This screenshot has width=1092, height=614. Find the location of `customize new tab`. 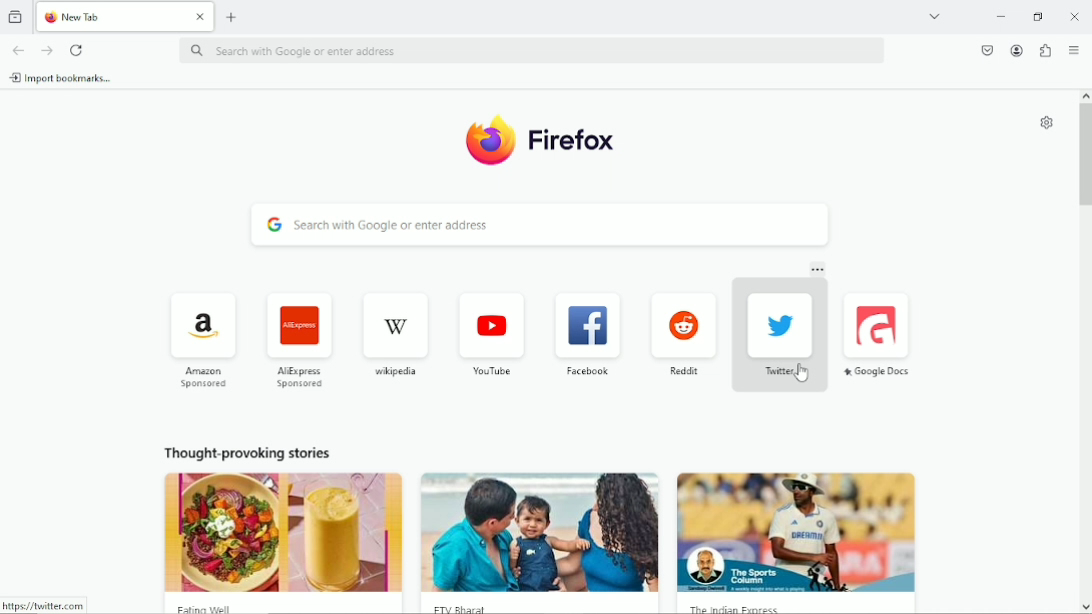

customize new tab is located at coordinates (1045, 123).